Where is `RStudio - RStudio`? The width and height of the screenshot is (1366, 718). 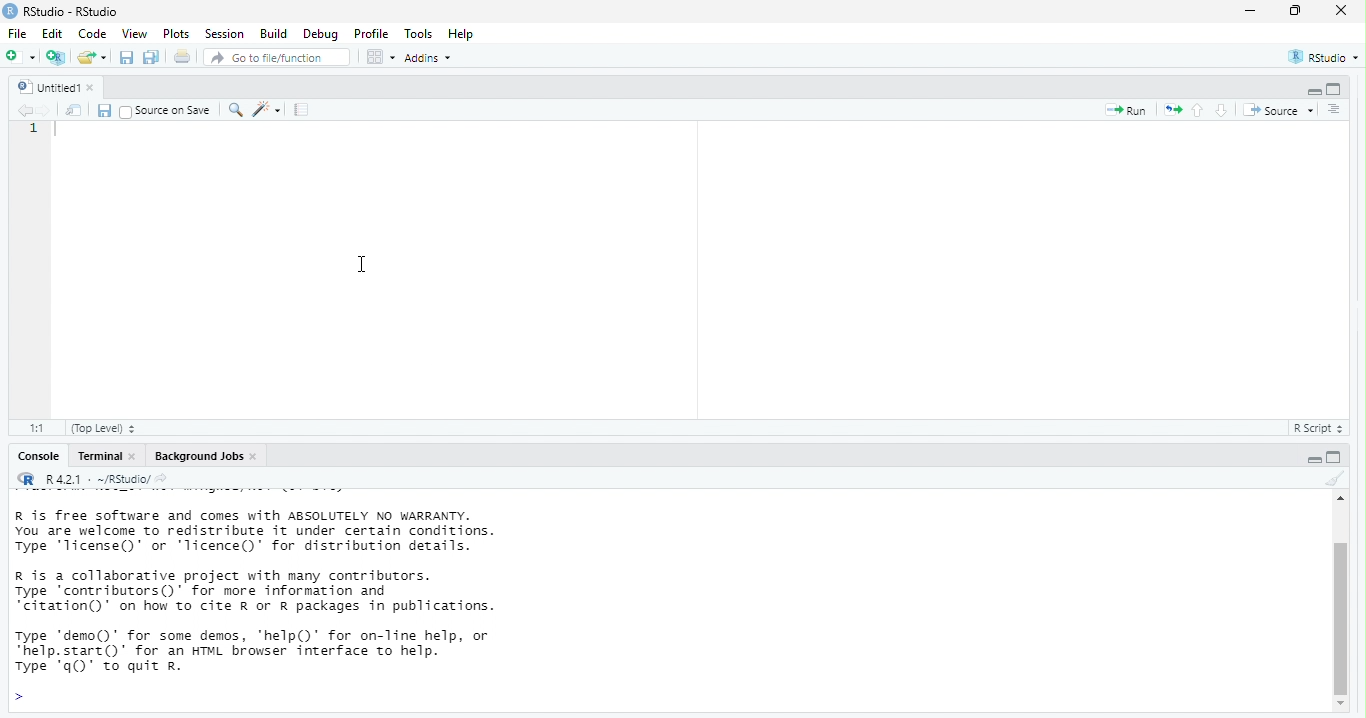
RStudio - RStudio is located at coordinates (75, 11).